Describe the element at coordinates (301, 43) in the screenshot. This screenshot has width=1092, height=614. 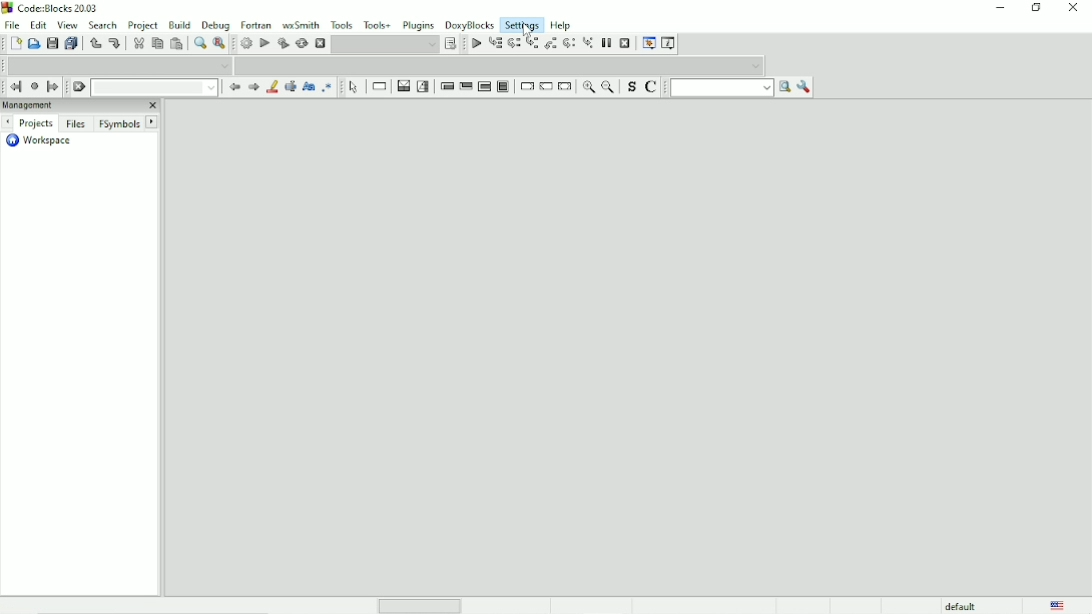
I see `Rebuild` at that location.